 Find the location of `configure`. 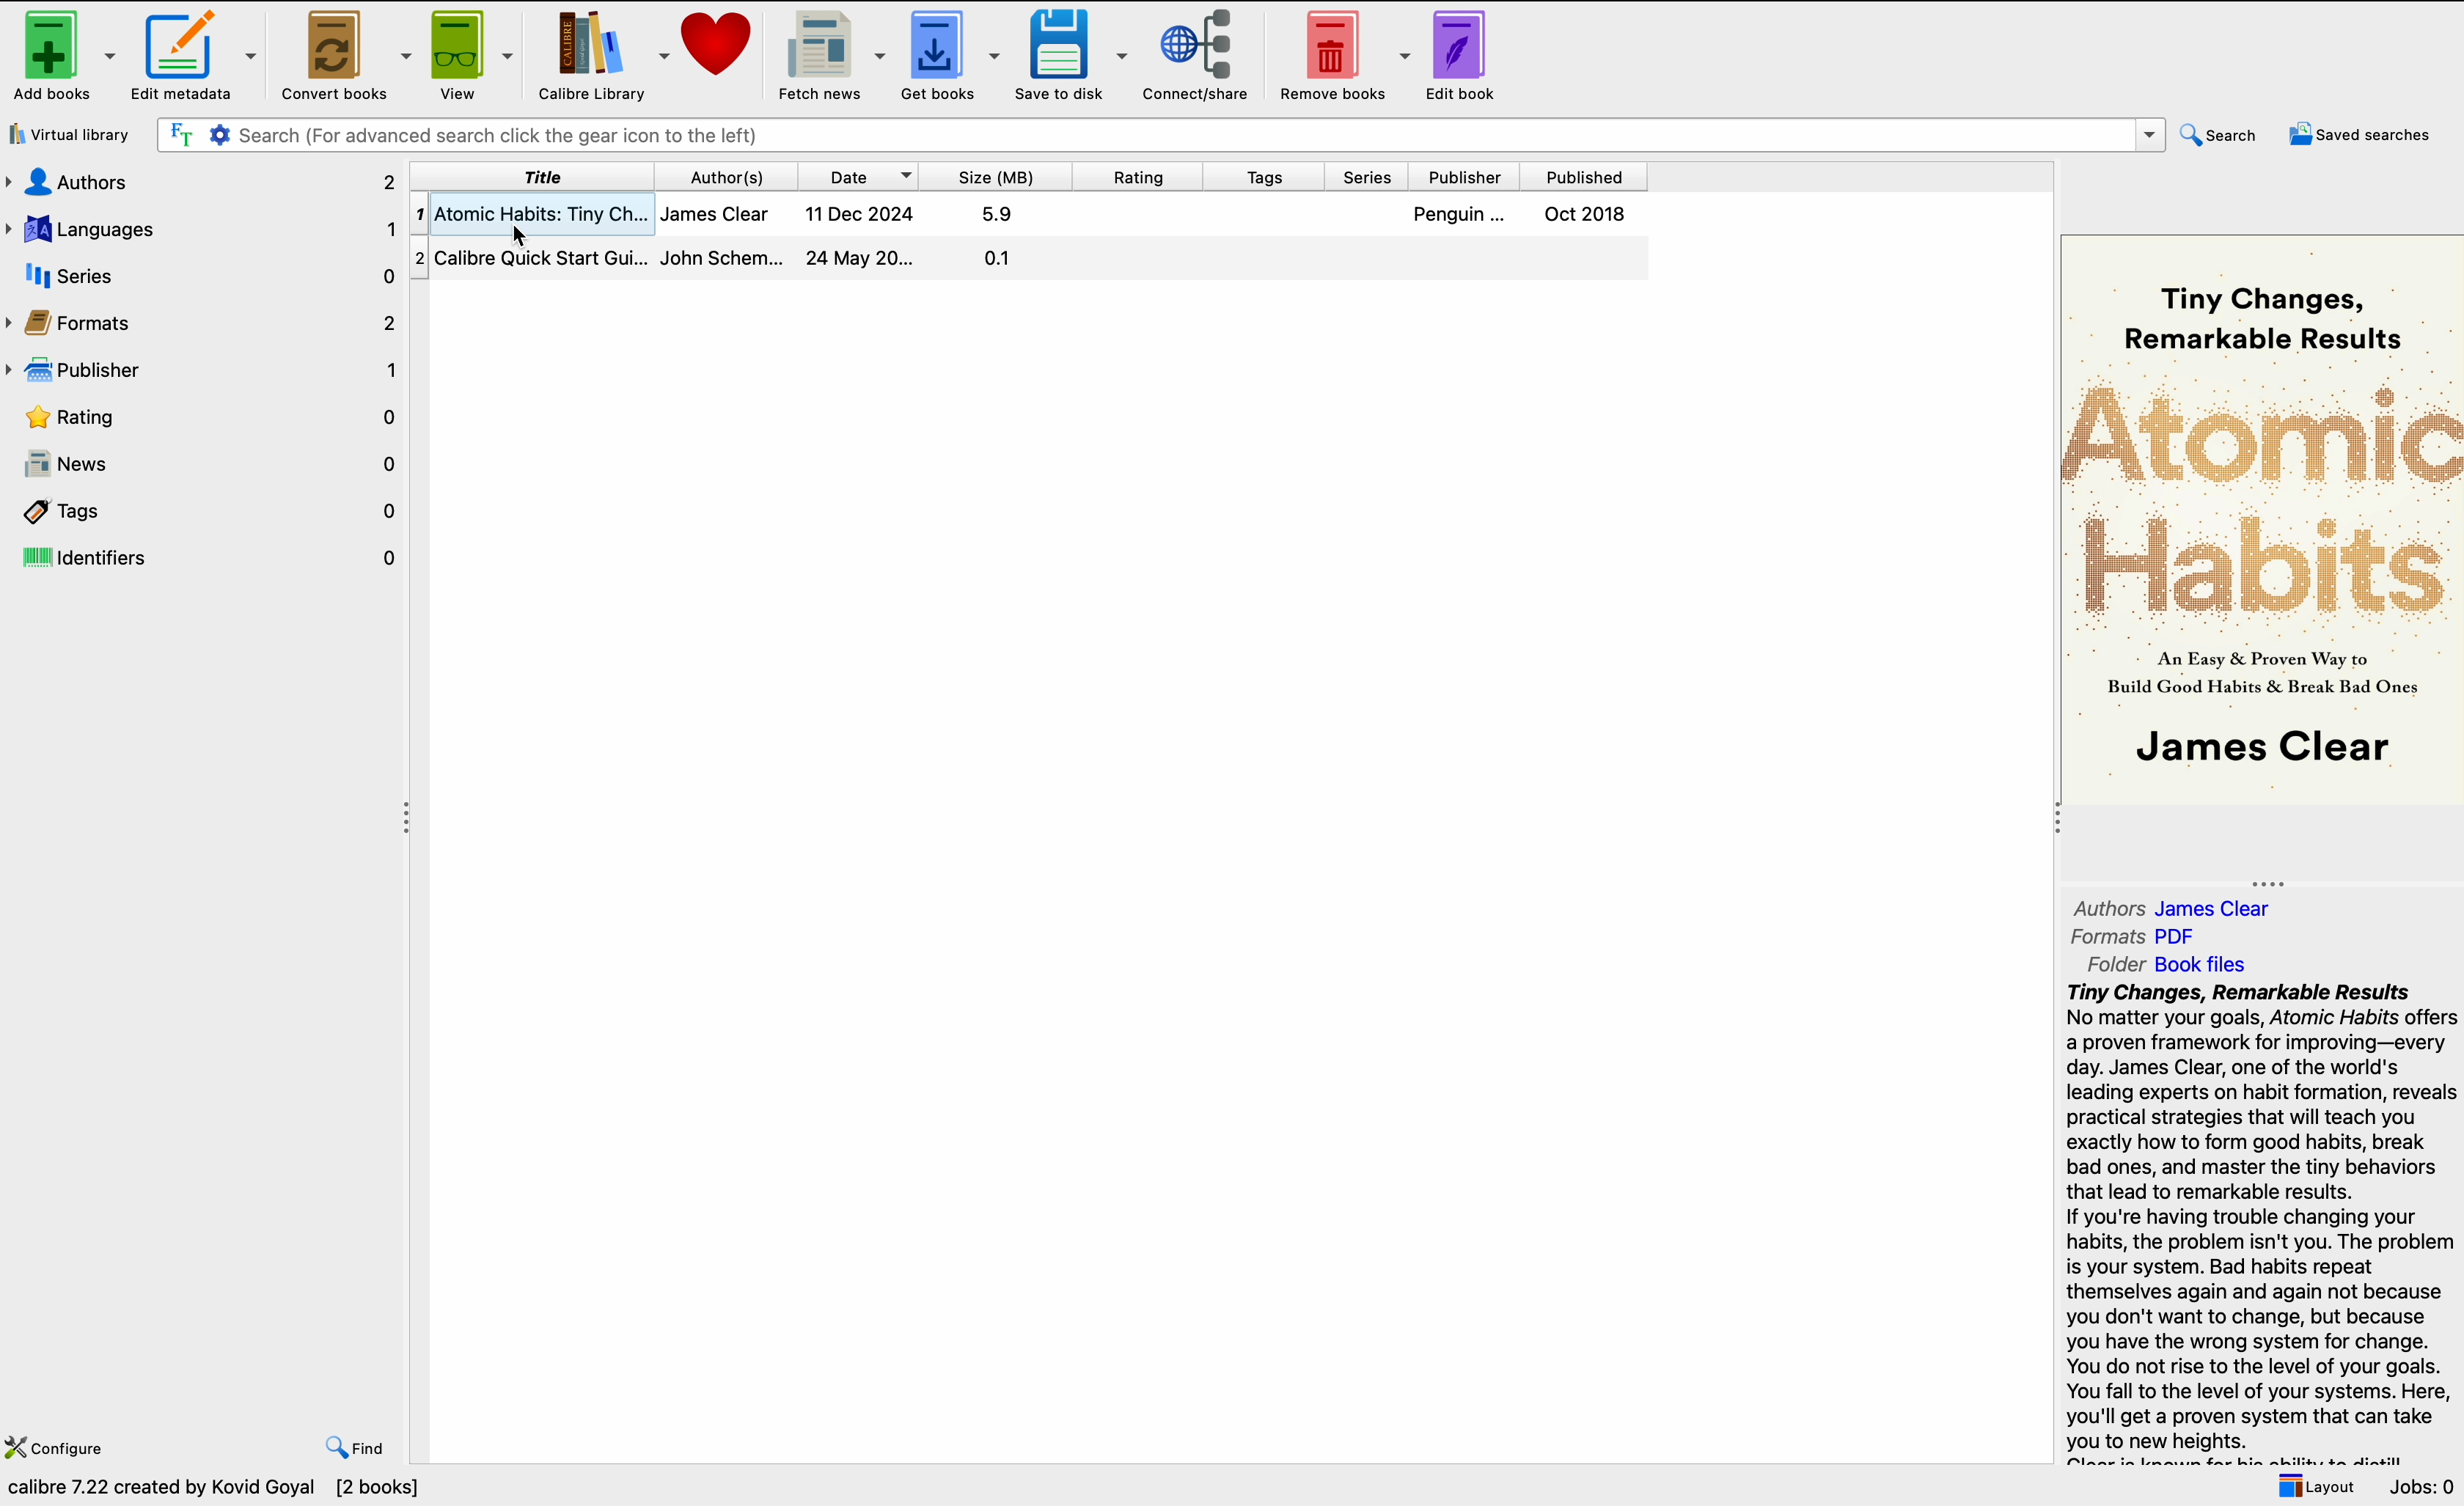

configure is located at coordinates (60, 1450).